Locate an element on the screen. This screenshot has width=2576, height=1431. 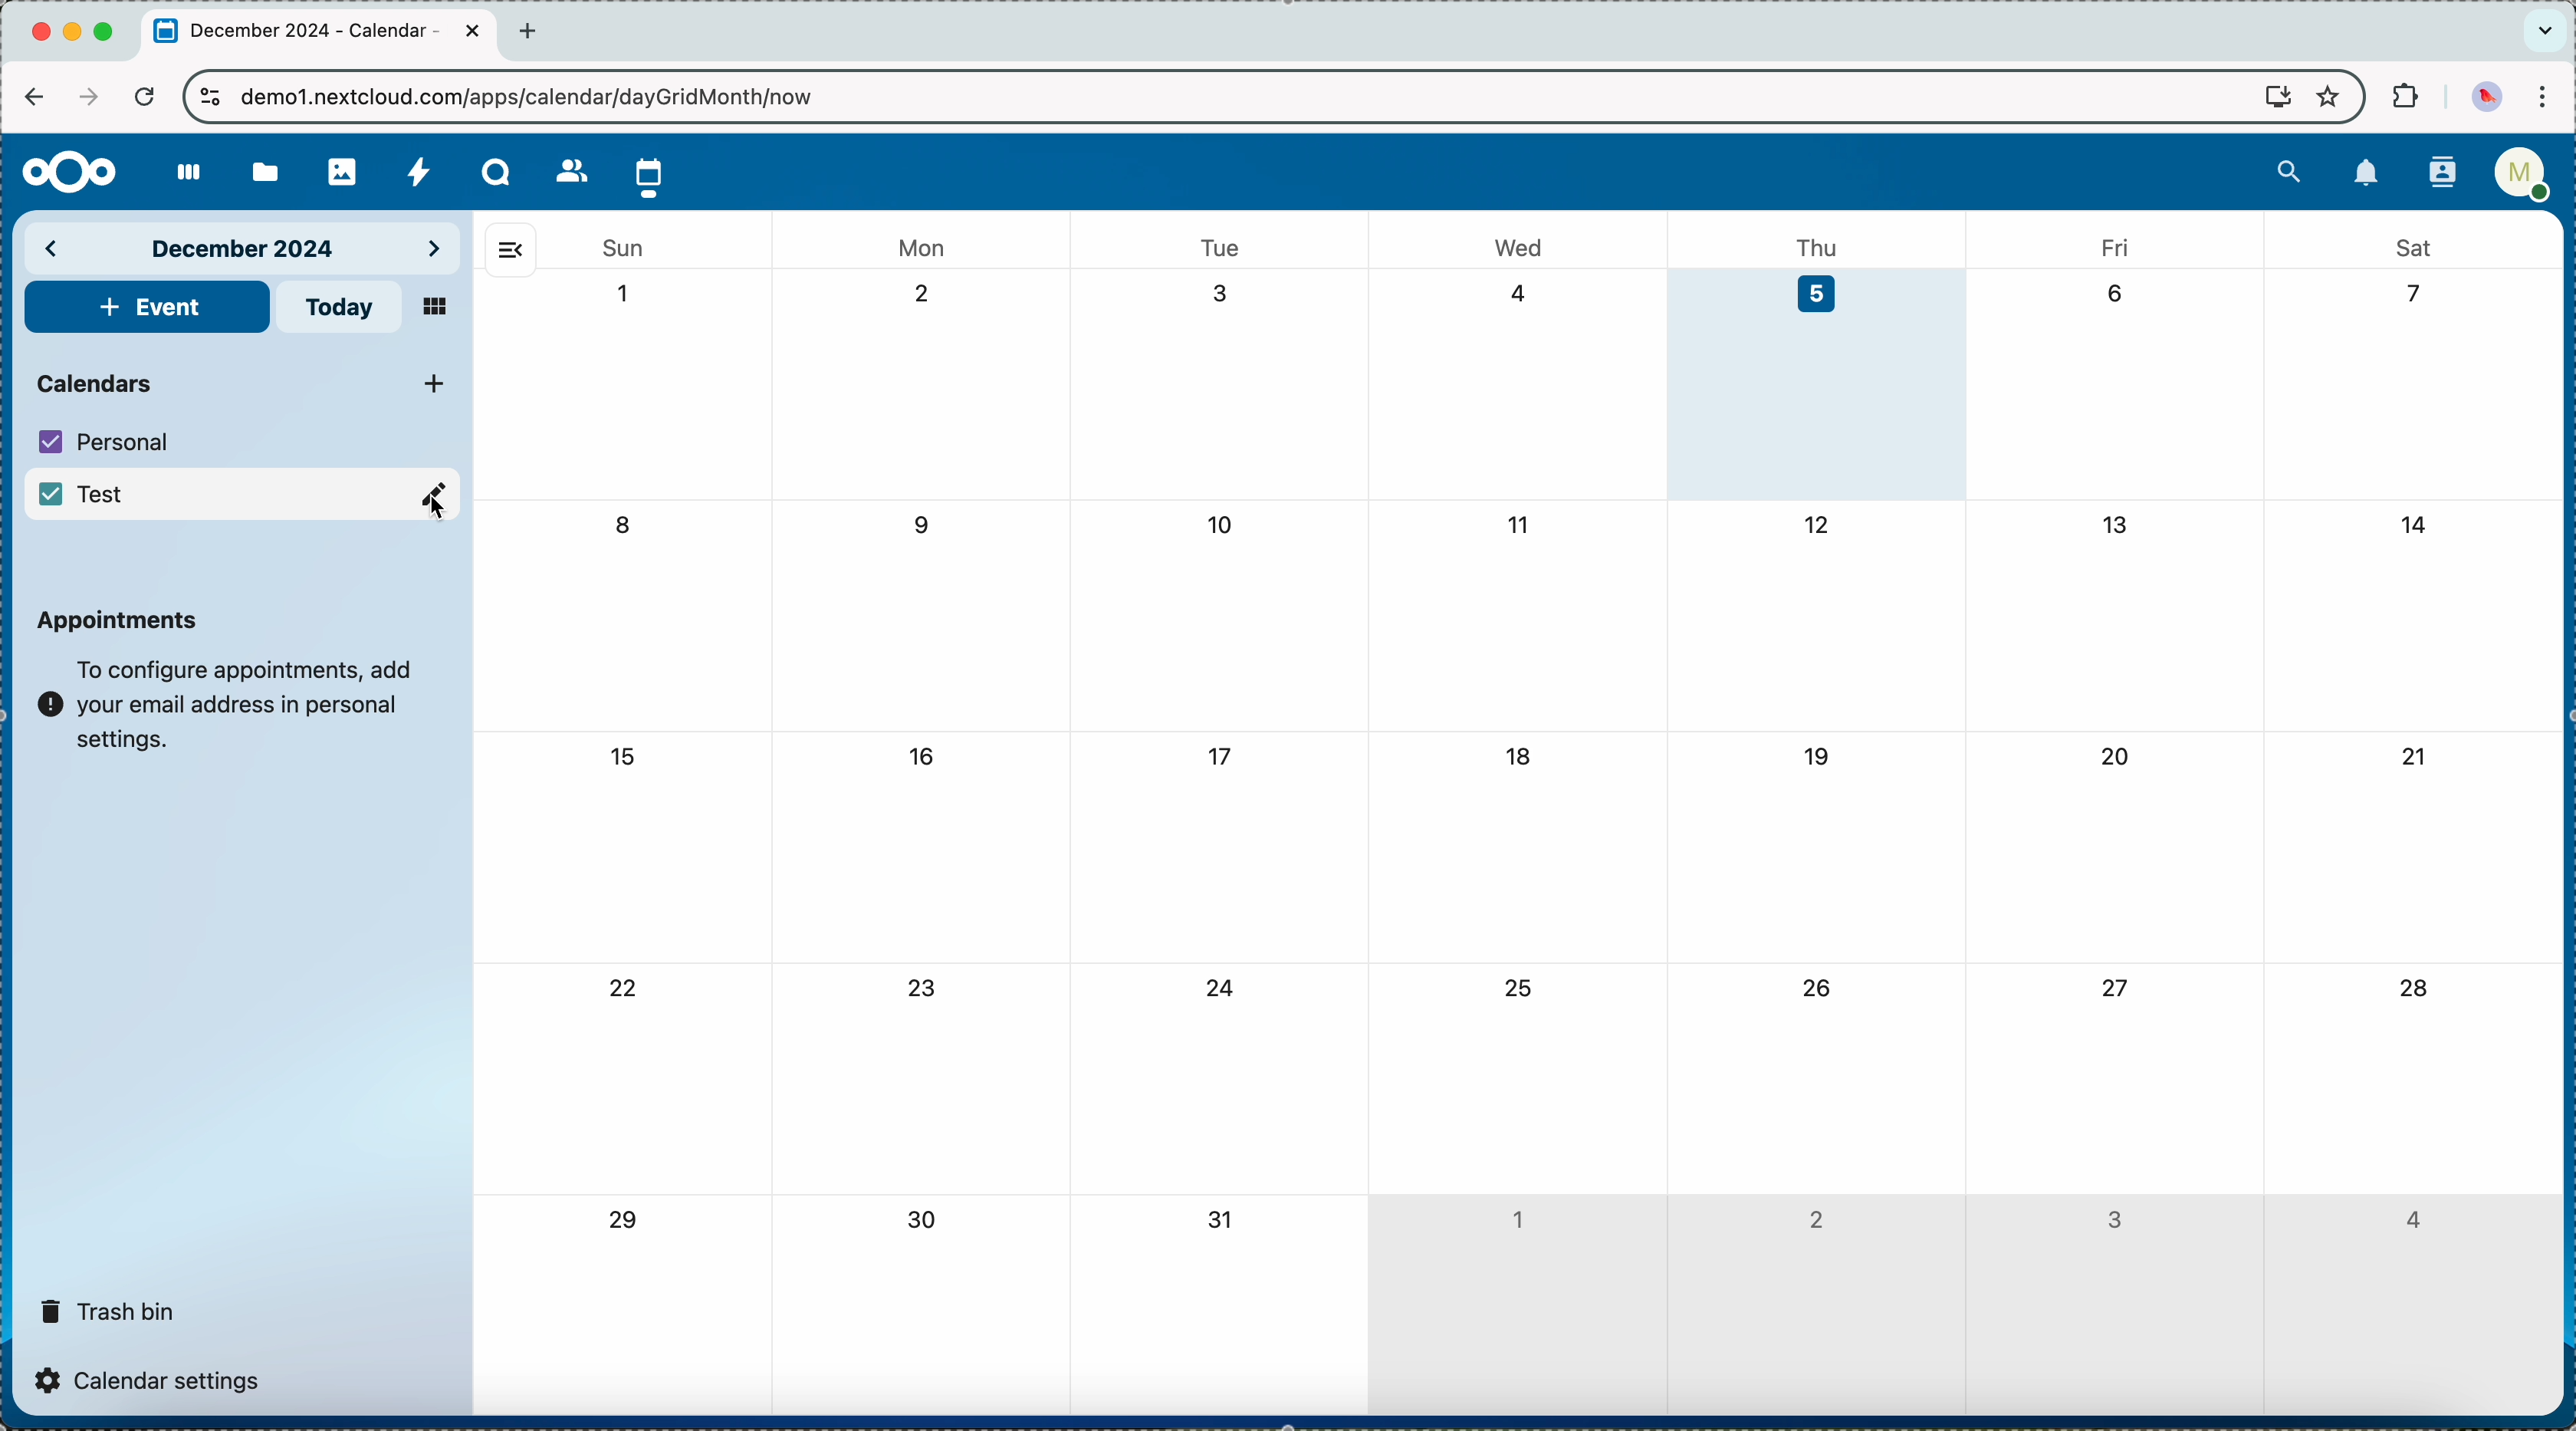
fri is located at coordinates (2112, 246).